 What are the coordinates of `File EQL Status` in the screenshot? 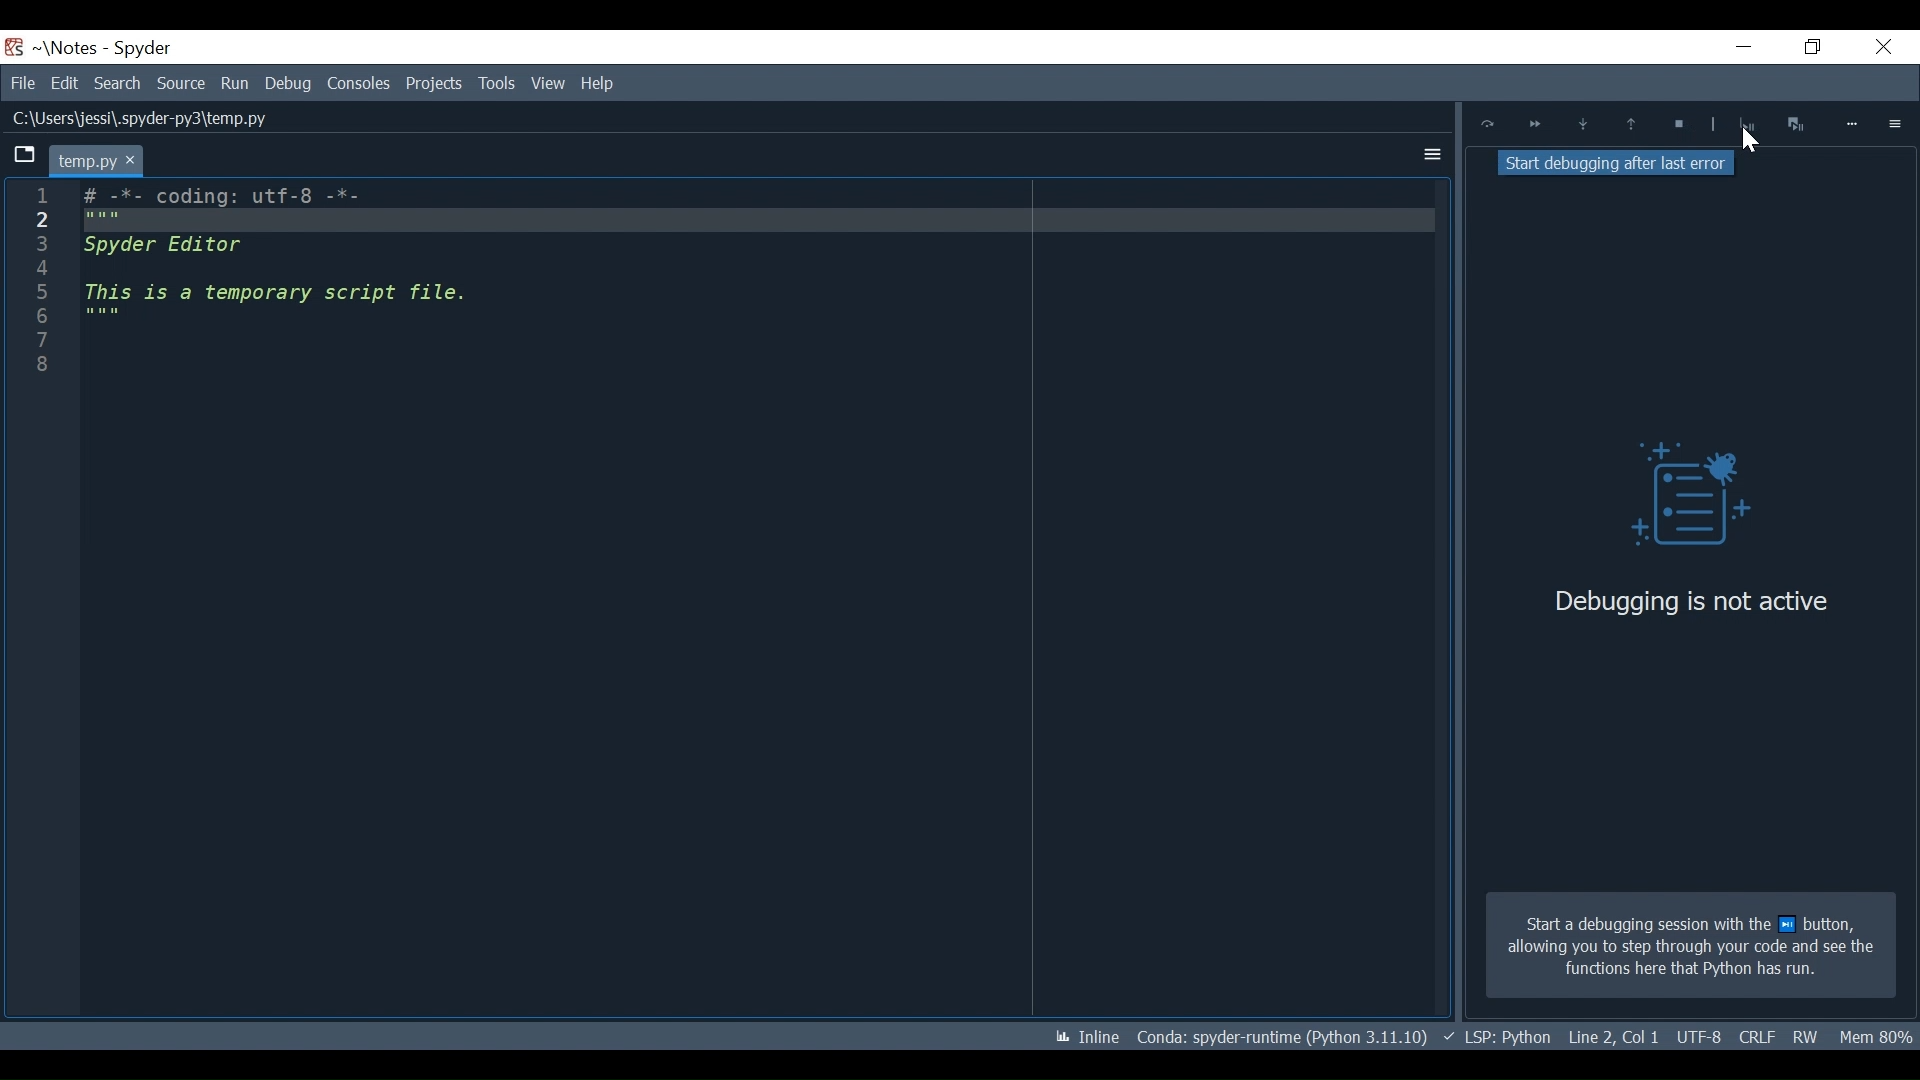 It's located at (1614, 1037).